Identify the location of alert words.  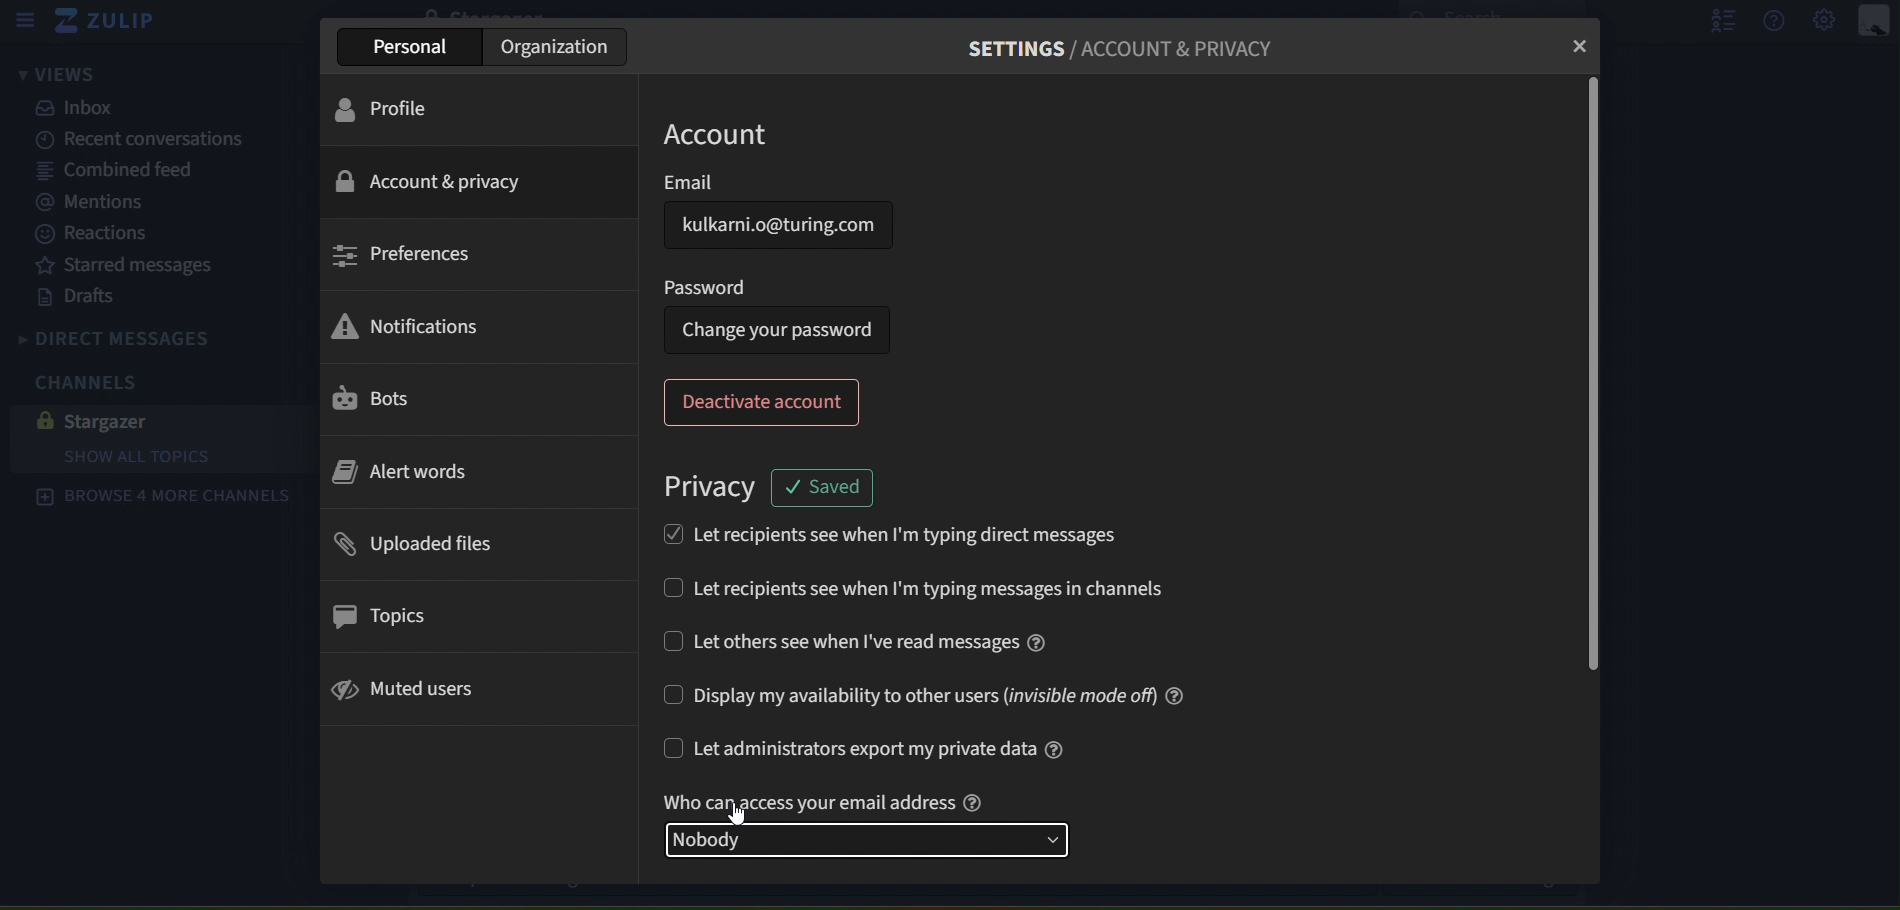
(403, 474).